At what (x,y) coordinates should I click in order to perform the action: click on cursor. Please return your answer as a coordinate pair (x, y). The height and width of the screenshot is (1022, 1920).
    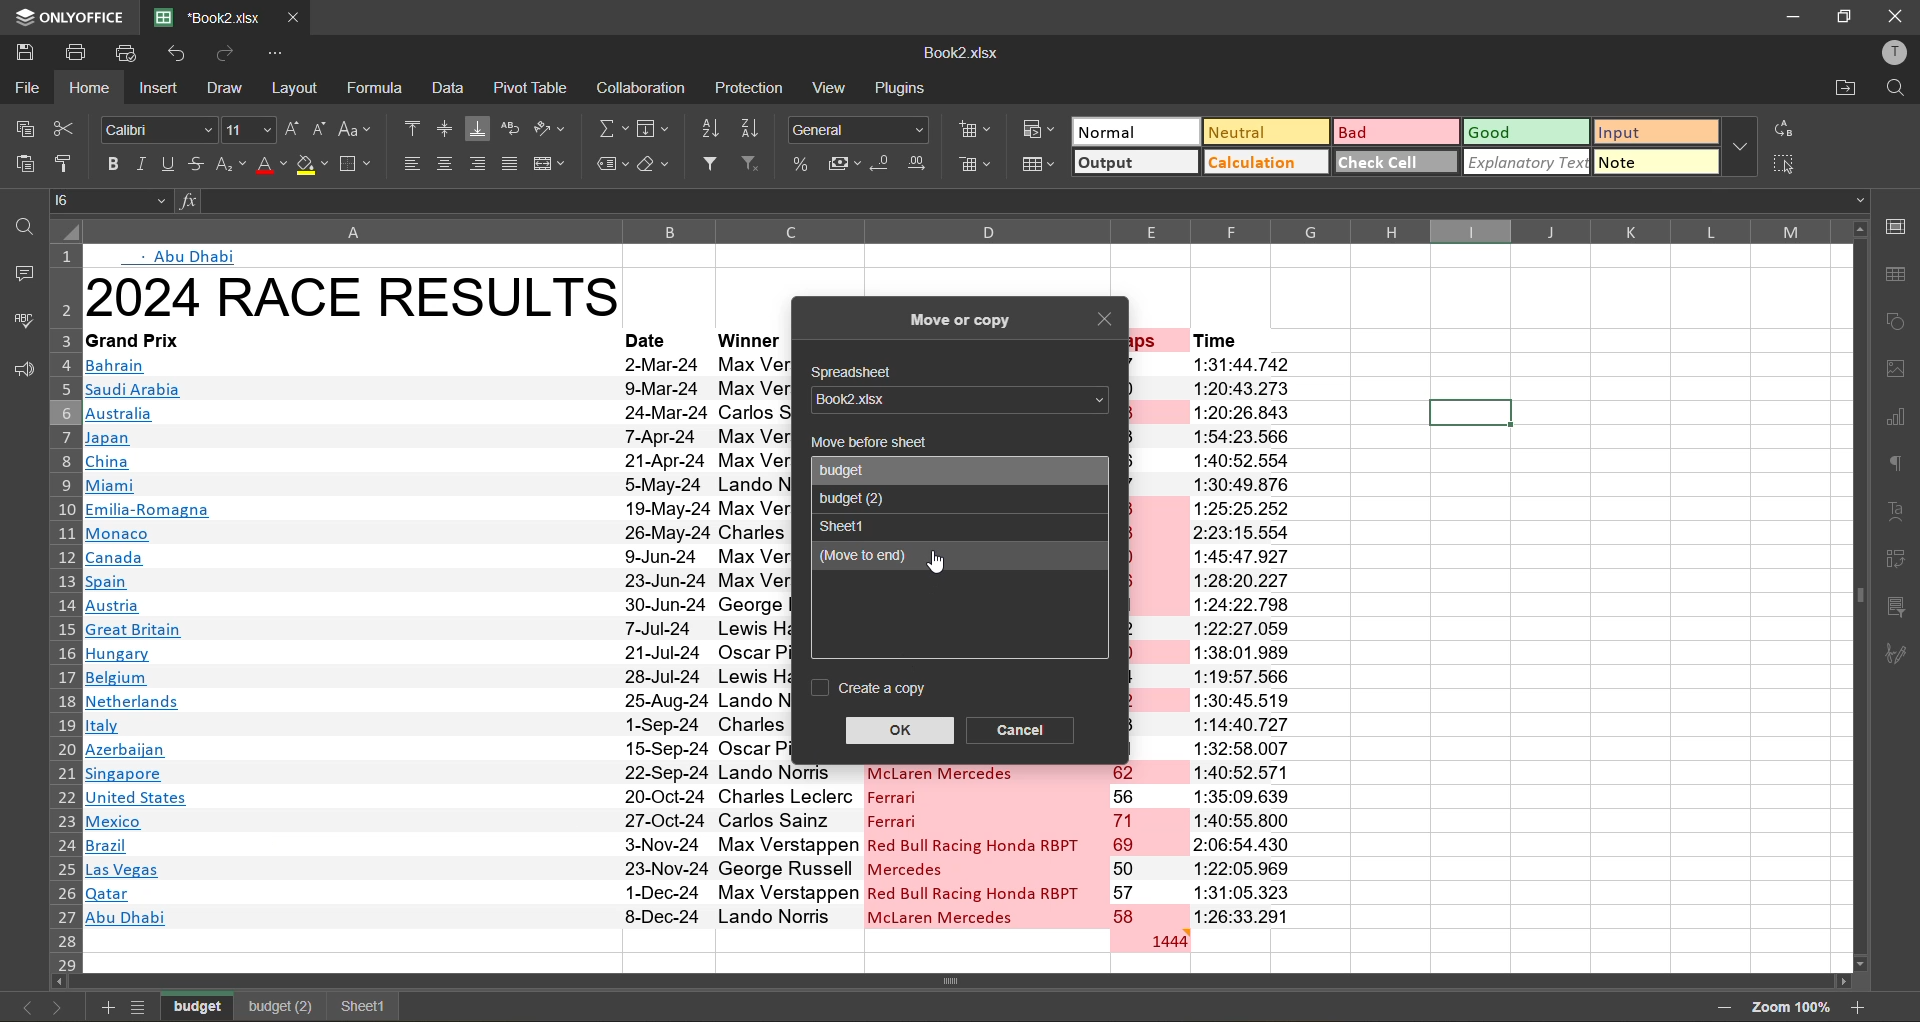
    Looking at the image, I should click on (942, 563).